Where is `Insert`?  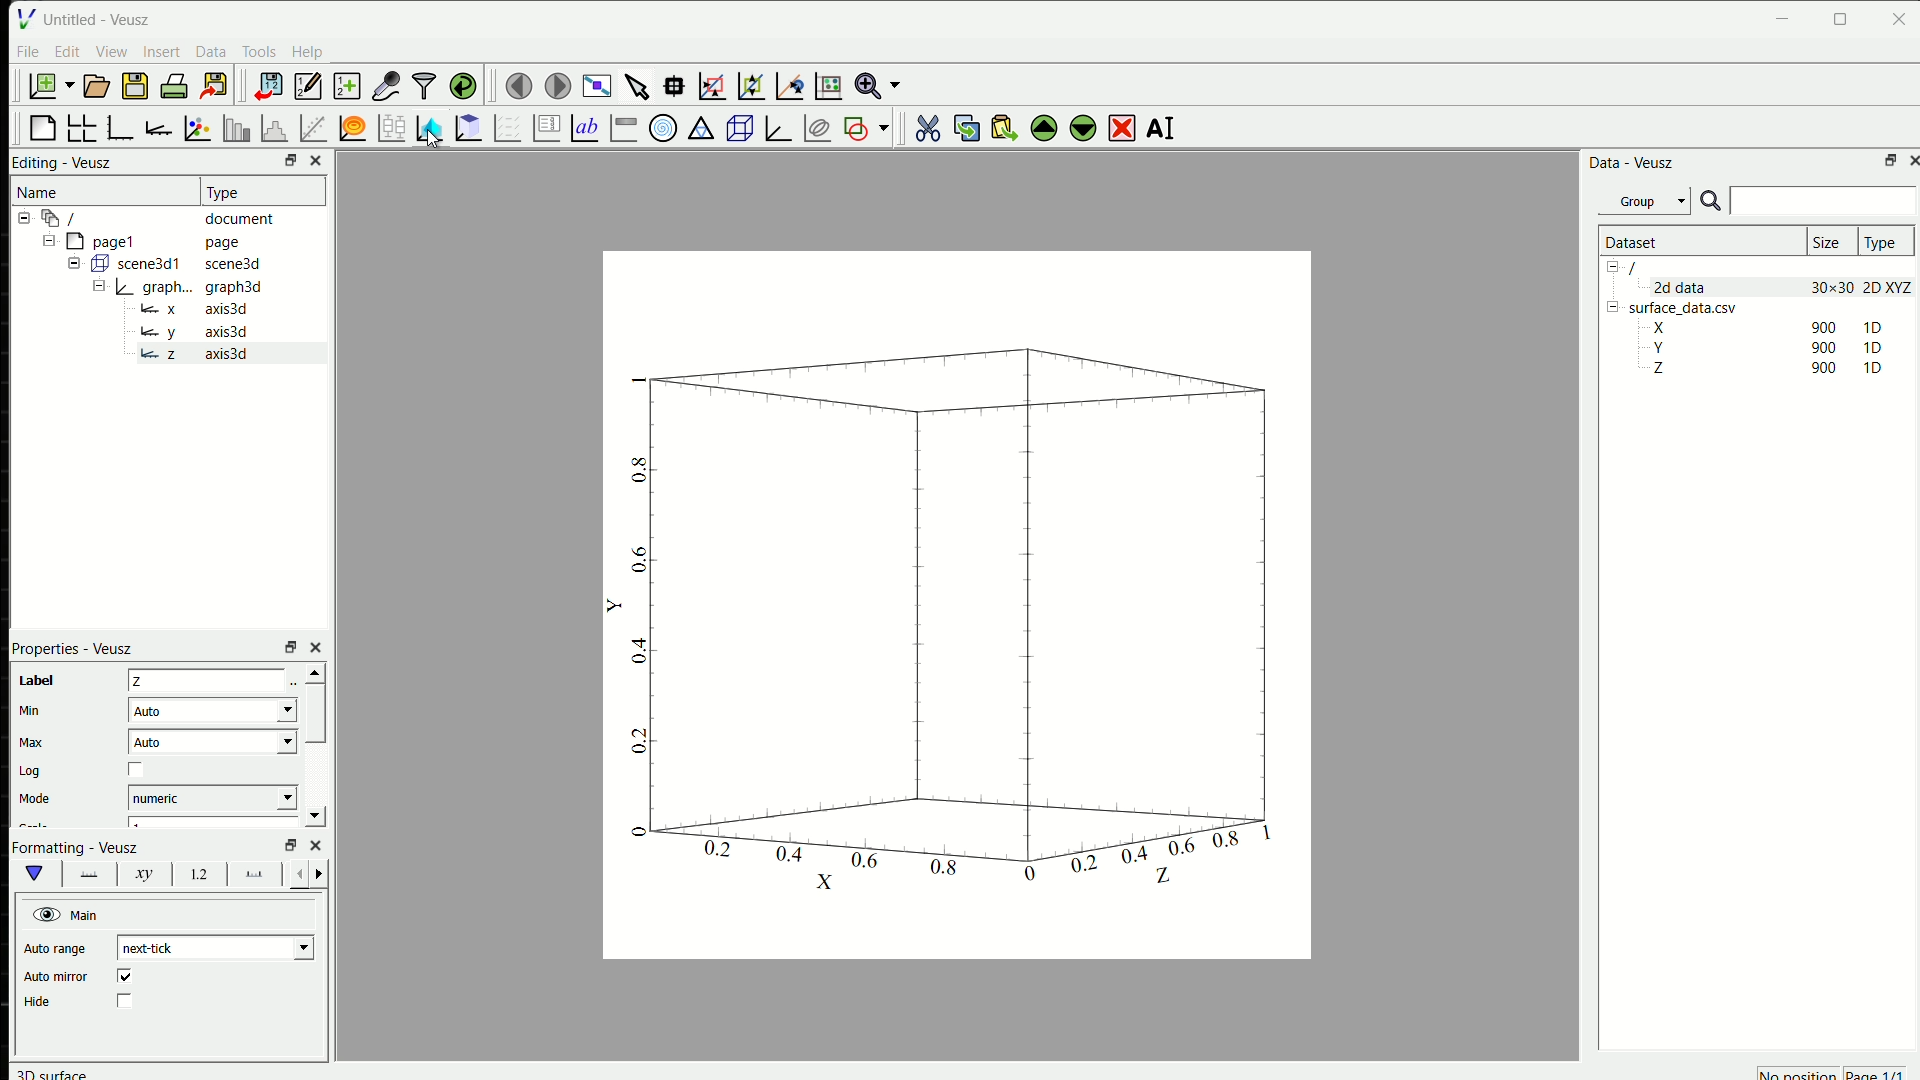
Insert is located at coordinates (165, 52).